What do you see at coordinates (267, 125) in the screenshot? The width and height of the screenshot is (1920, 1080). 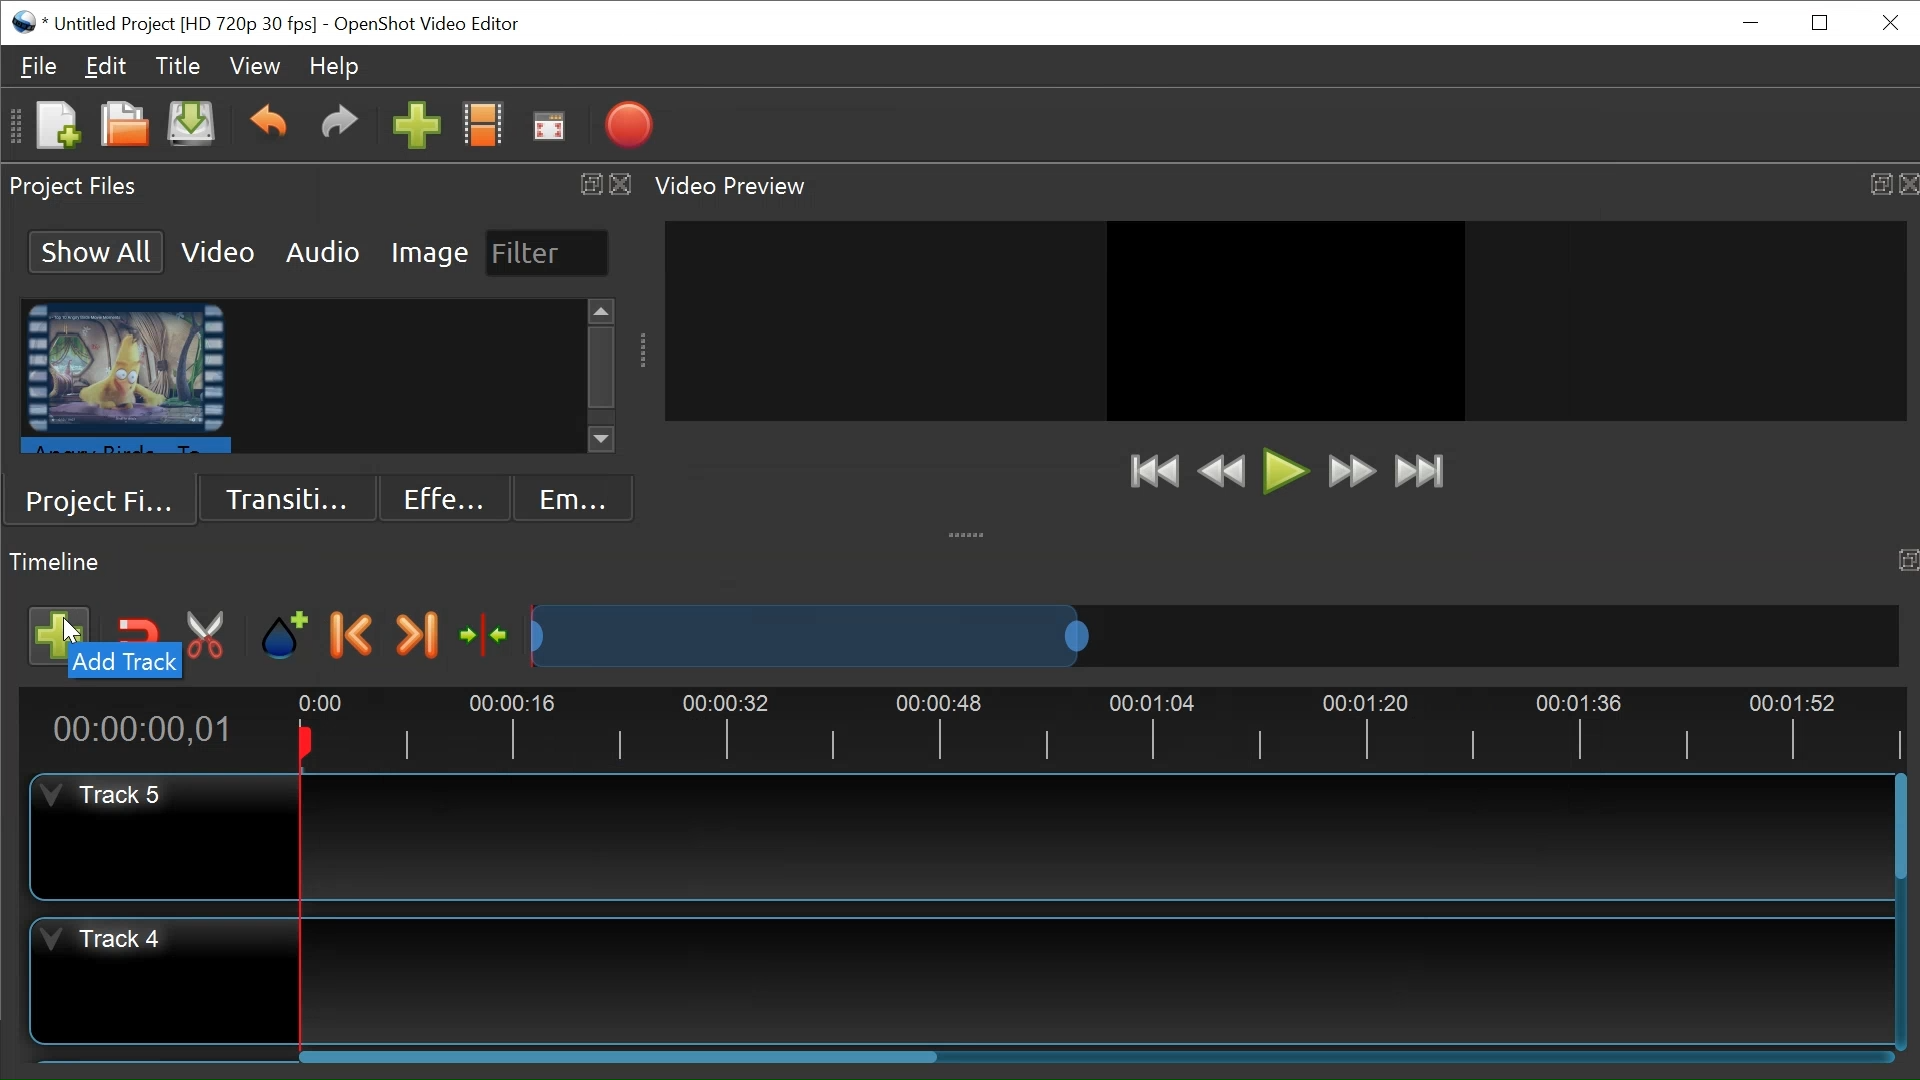 I see `Undo` at bounding box center [267, 125].